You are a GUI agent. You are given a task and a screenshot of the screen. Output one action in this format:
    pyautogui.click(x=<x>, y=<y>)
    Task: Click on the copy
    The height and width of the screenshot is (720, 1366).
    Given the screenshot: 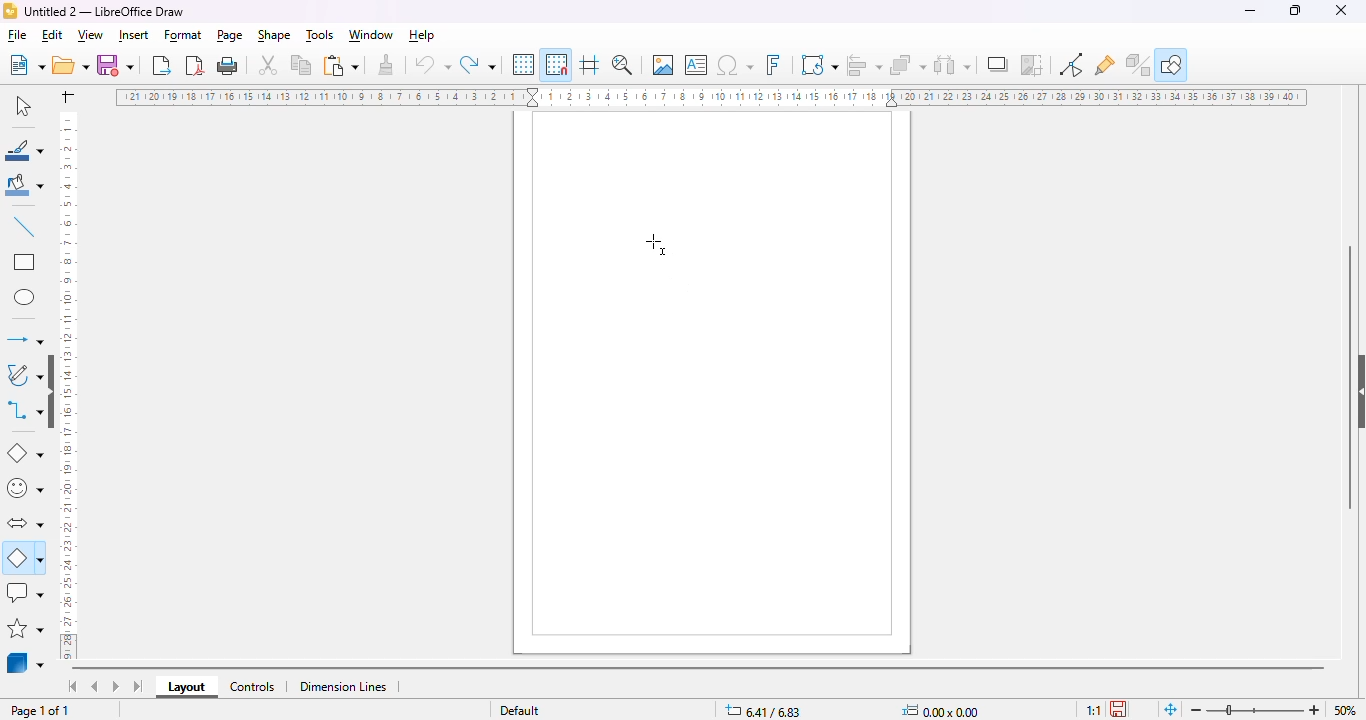 What is the action you would take?
    pyautogui.click(x=302, y=65)
    